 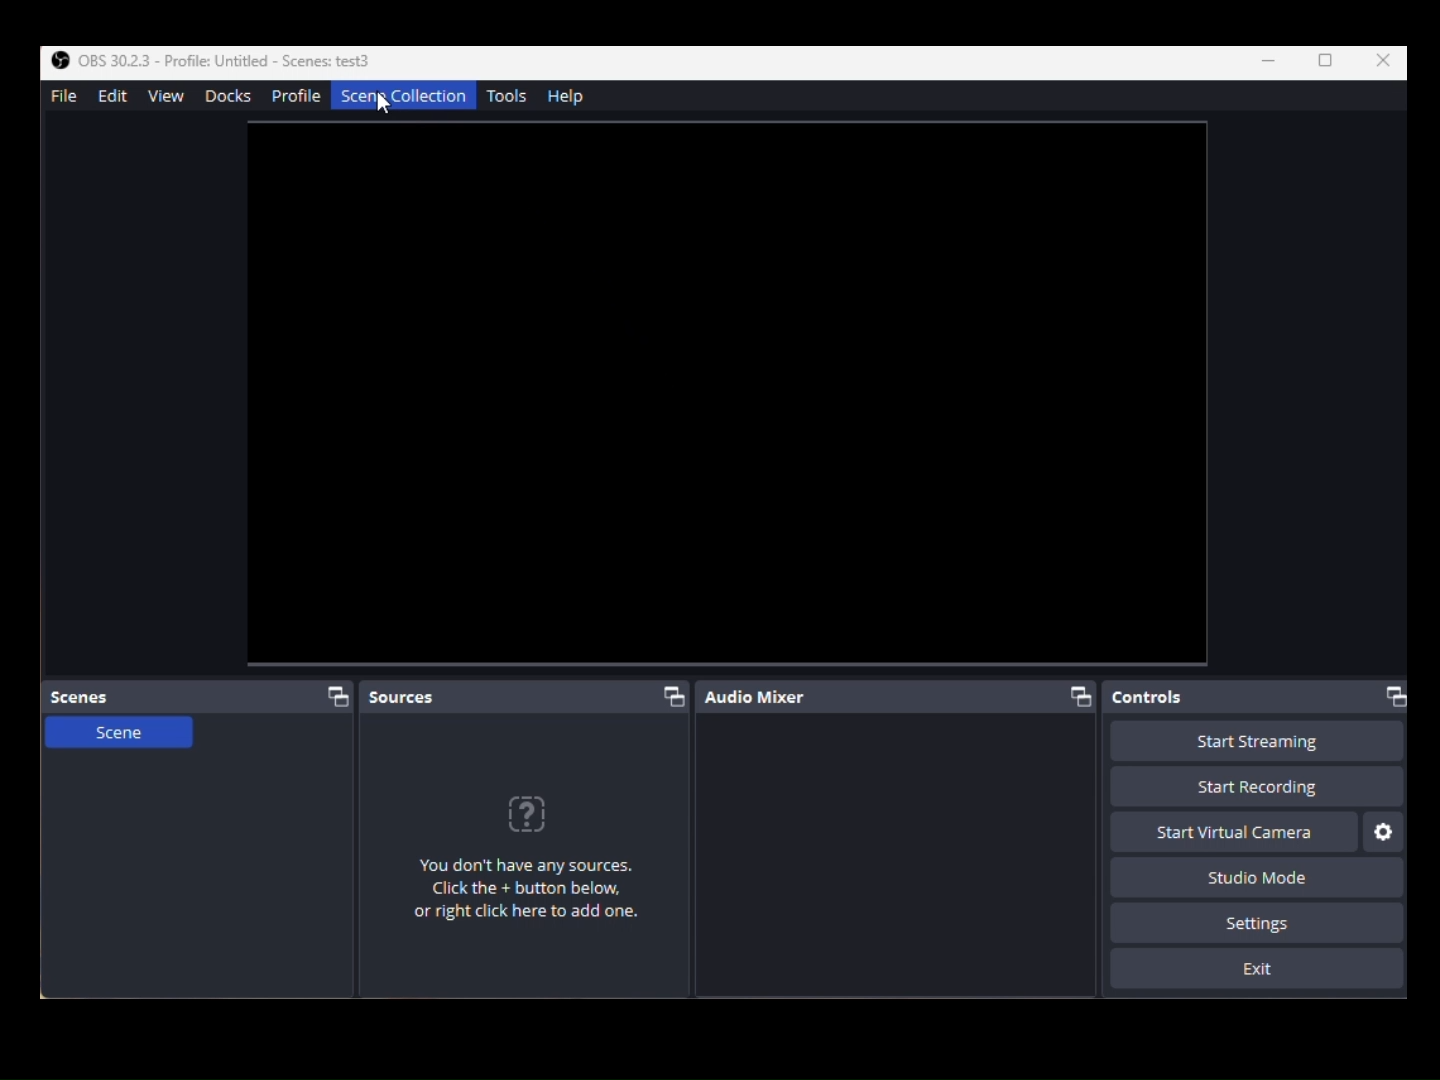 What do you see at coordinates (62, 95) in the screenshot?
I see `File` at bounding box center [62, 95].